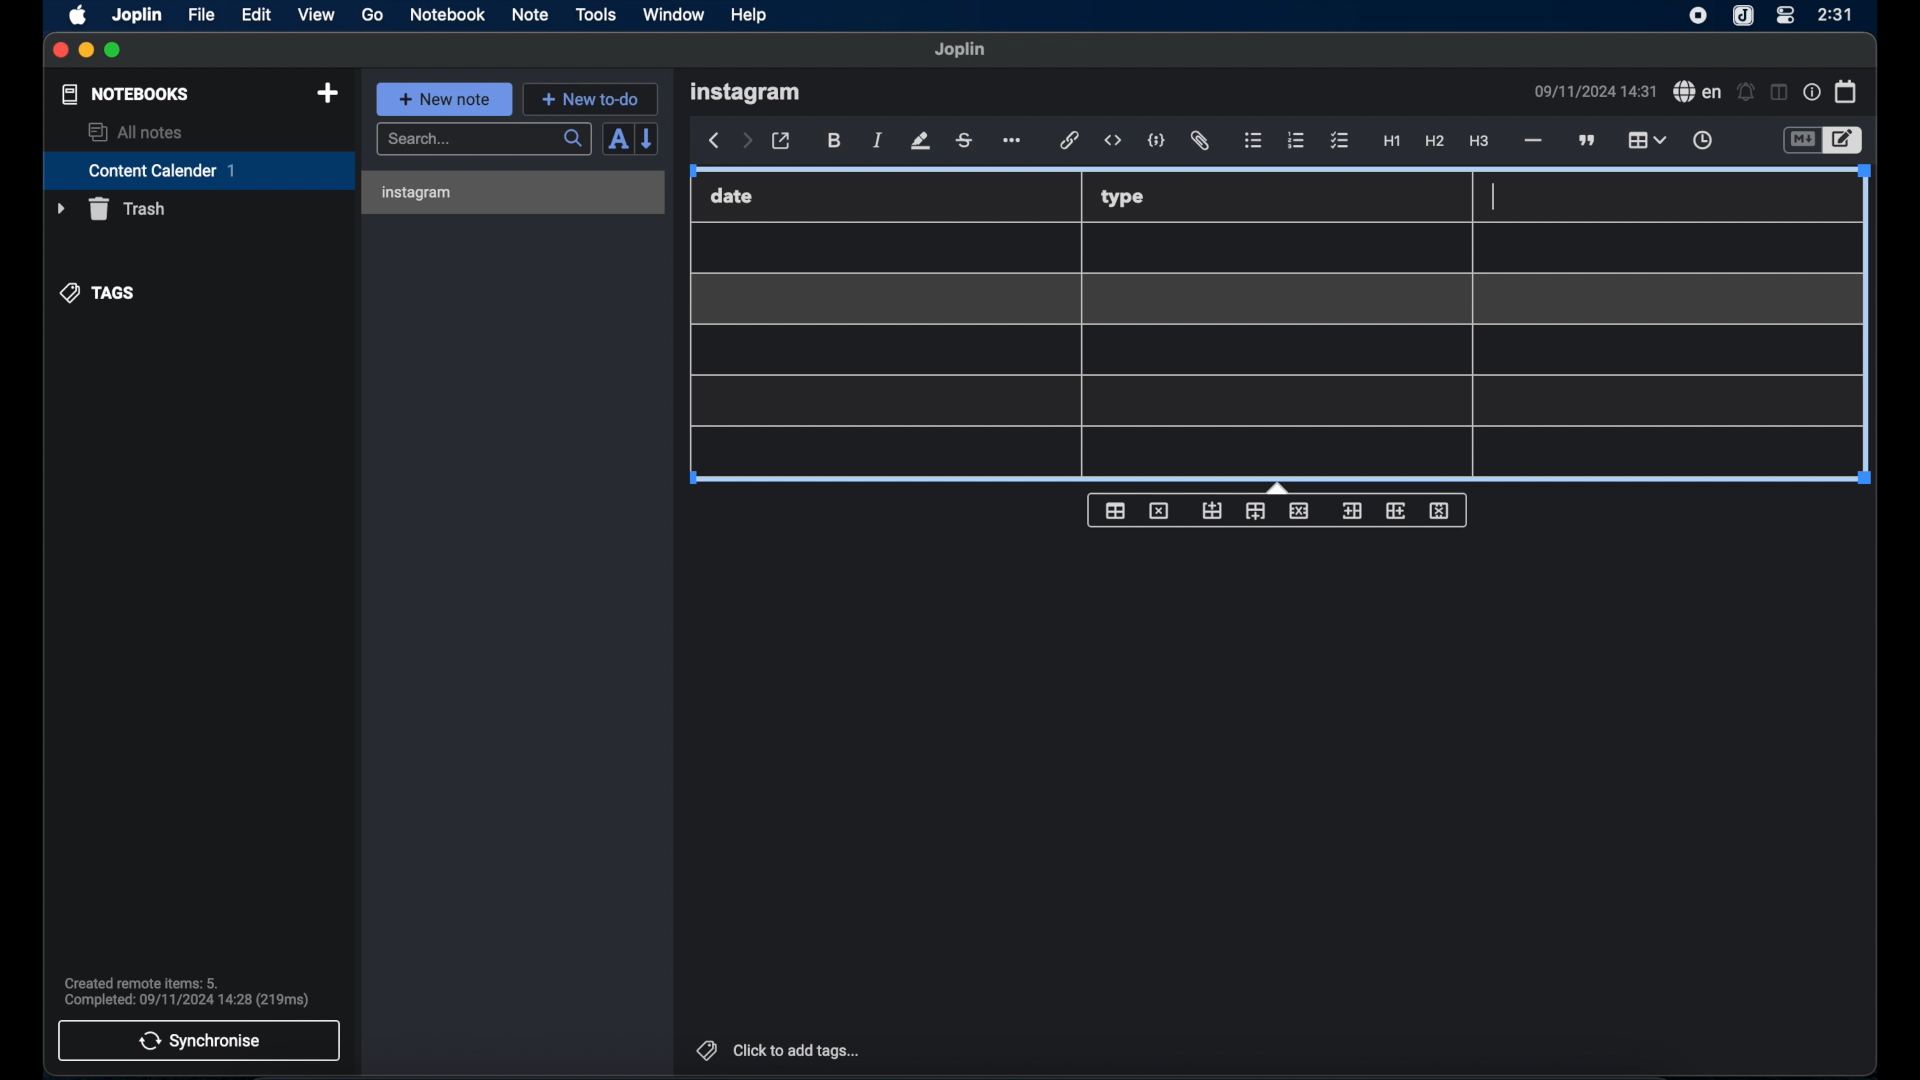 Image resolution: width=1920 pixels, height=1080 pixels. Describe the element at coordinates (1341, 142) in the screenshot. I see `checklist` at that location.